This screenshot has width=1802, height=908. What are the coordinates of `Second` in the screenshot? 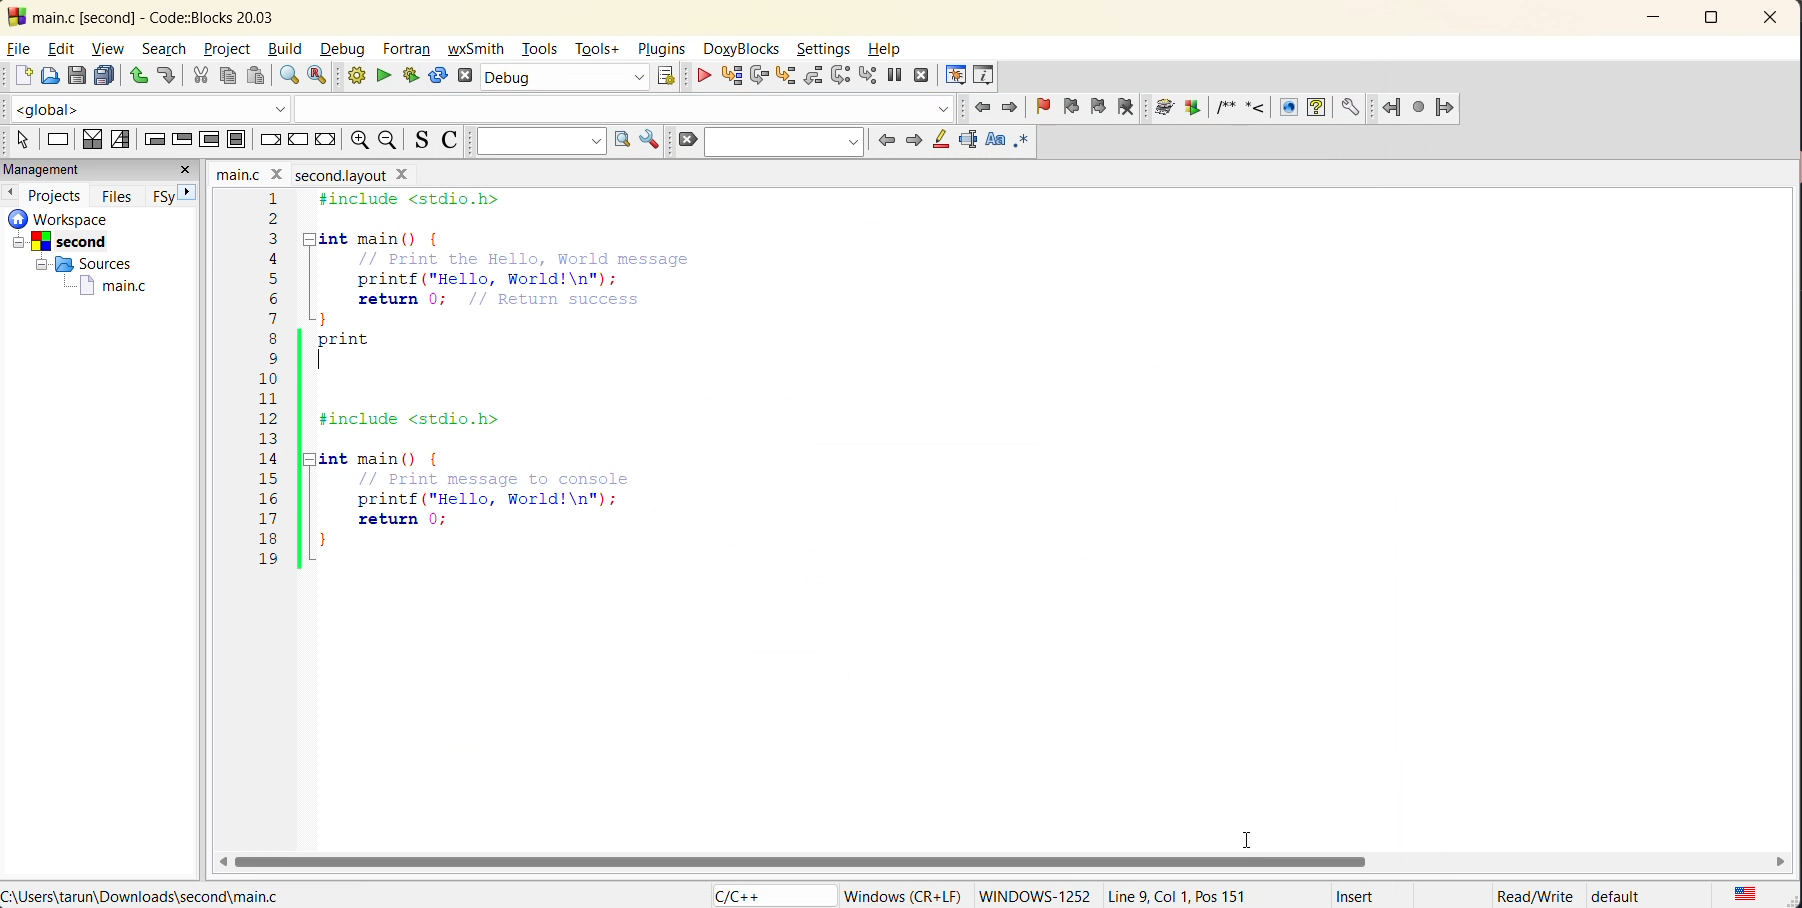 It's located at (78, 239).